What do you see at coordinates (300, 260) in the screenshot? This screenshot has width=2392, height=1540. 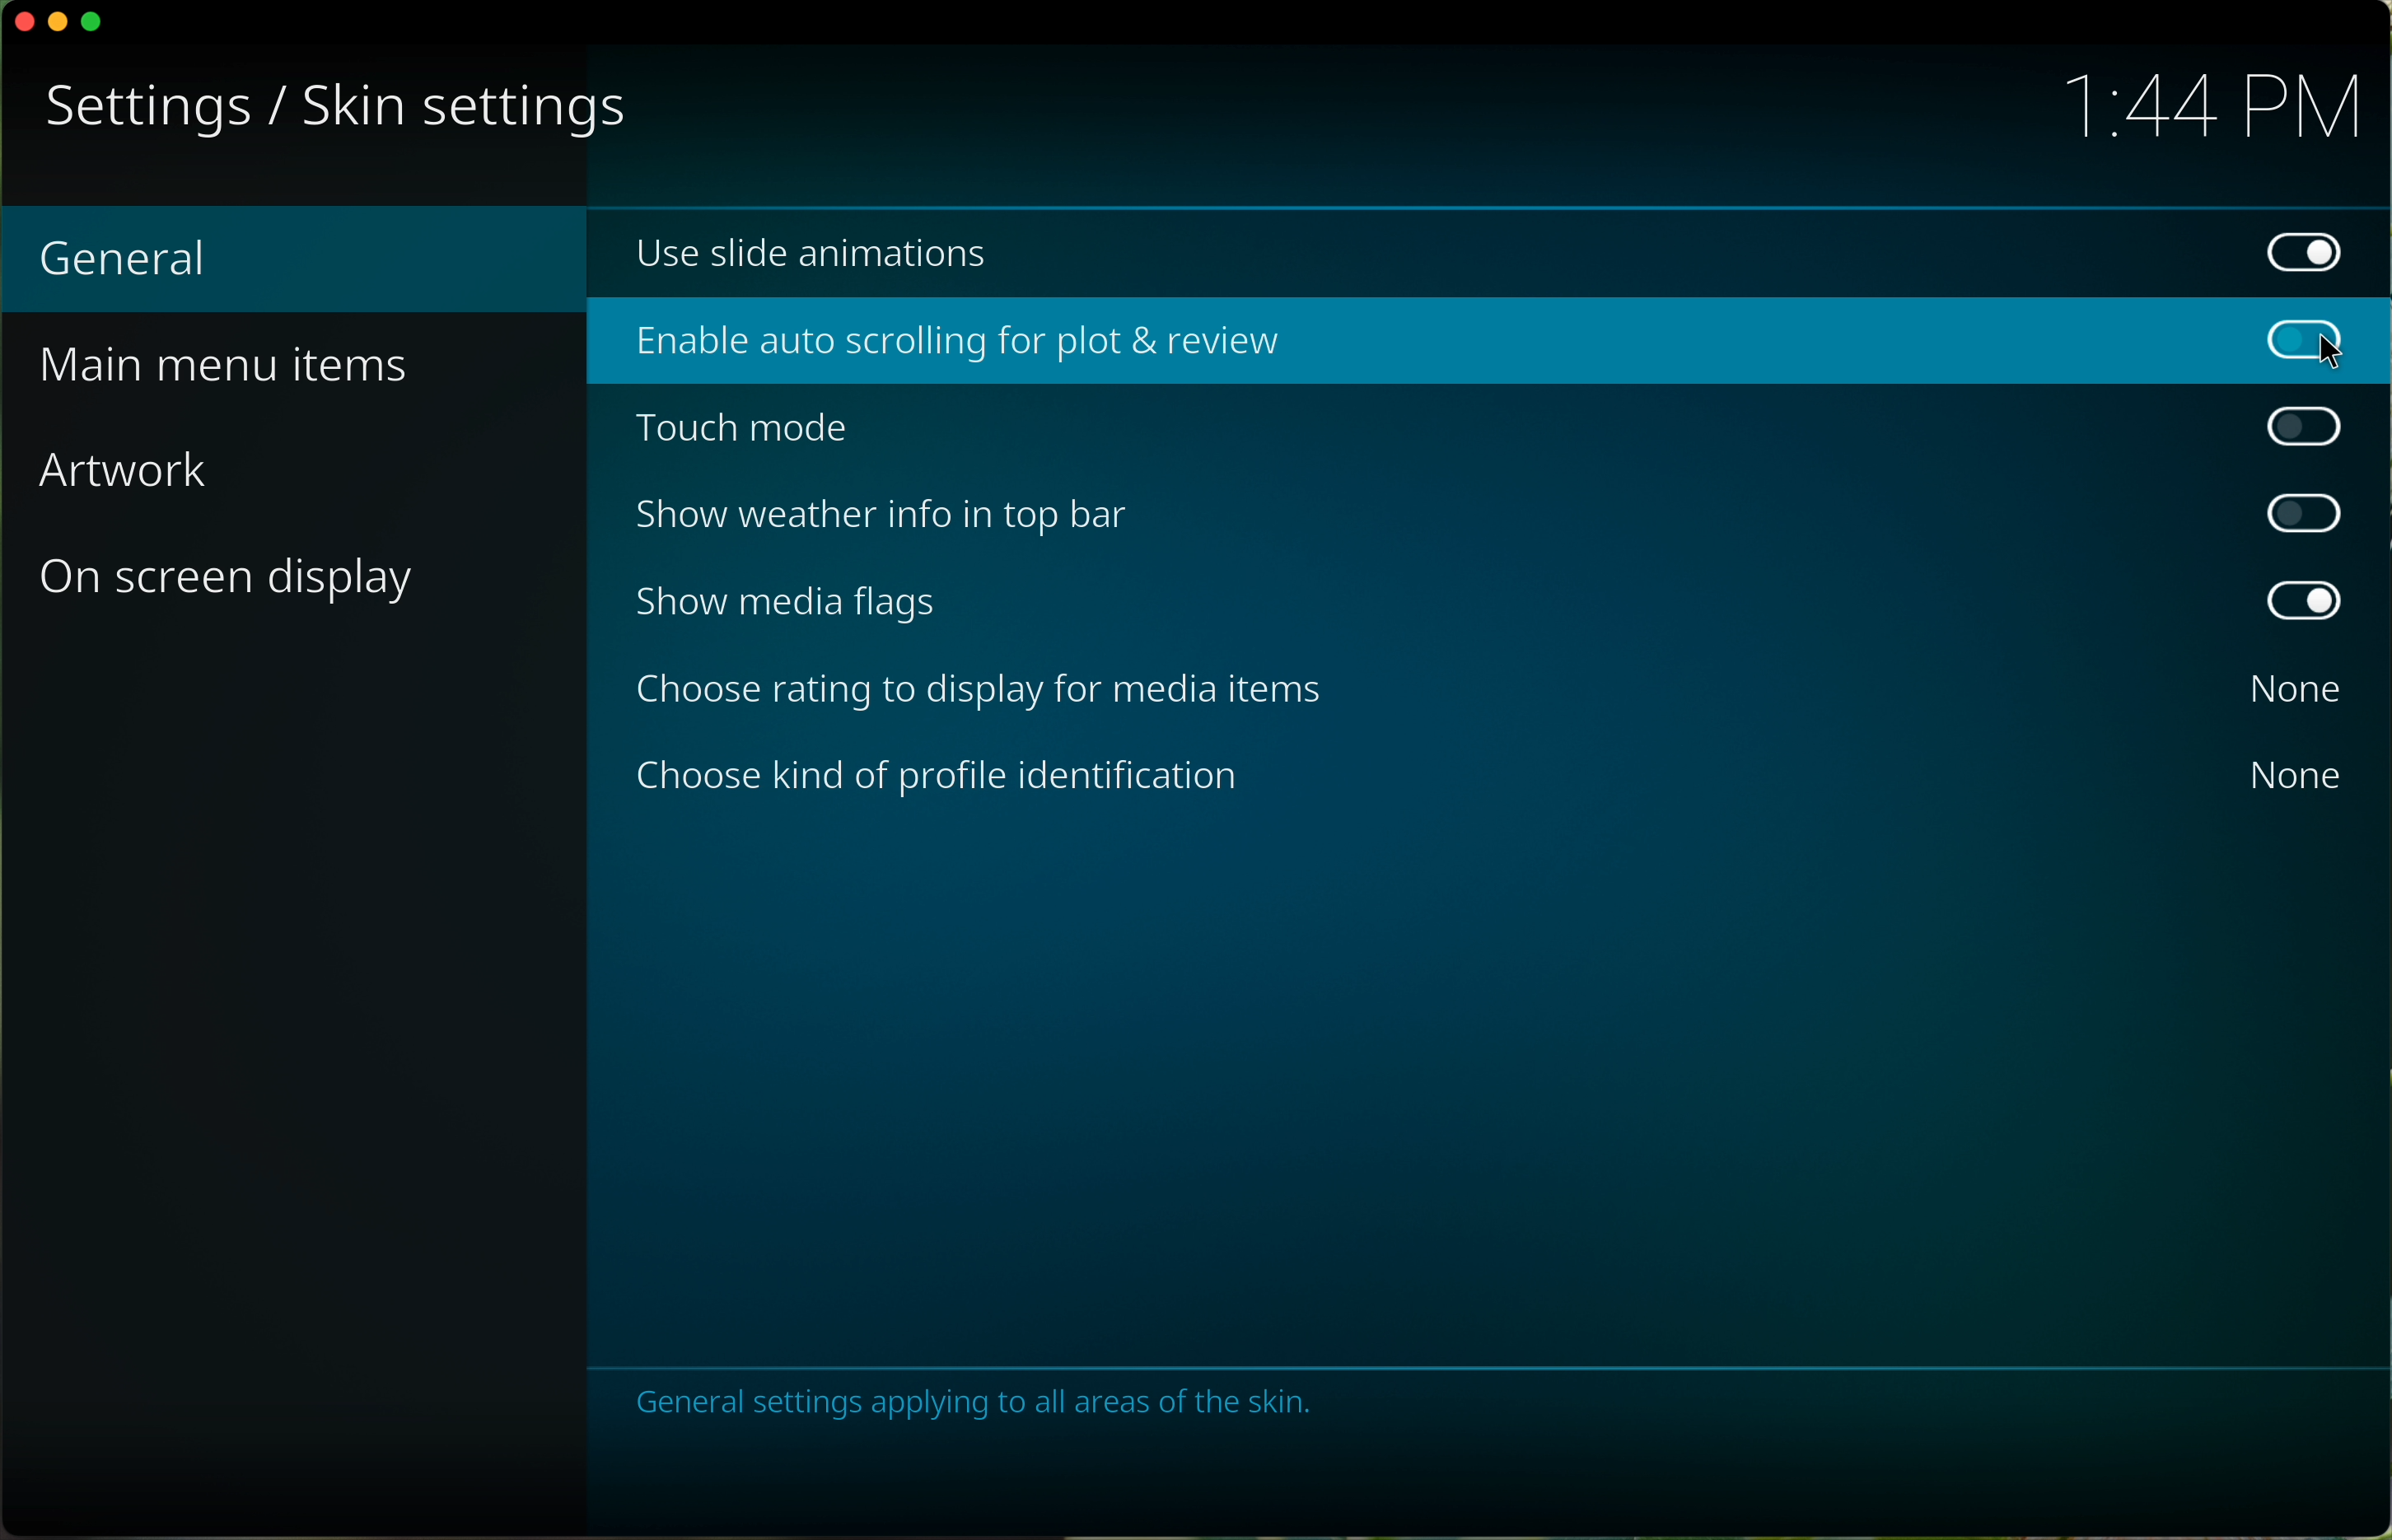 I see `General` at bounding box center [300, 260].